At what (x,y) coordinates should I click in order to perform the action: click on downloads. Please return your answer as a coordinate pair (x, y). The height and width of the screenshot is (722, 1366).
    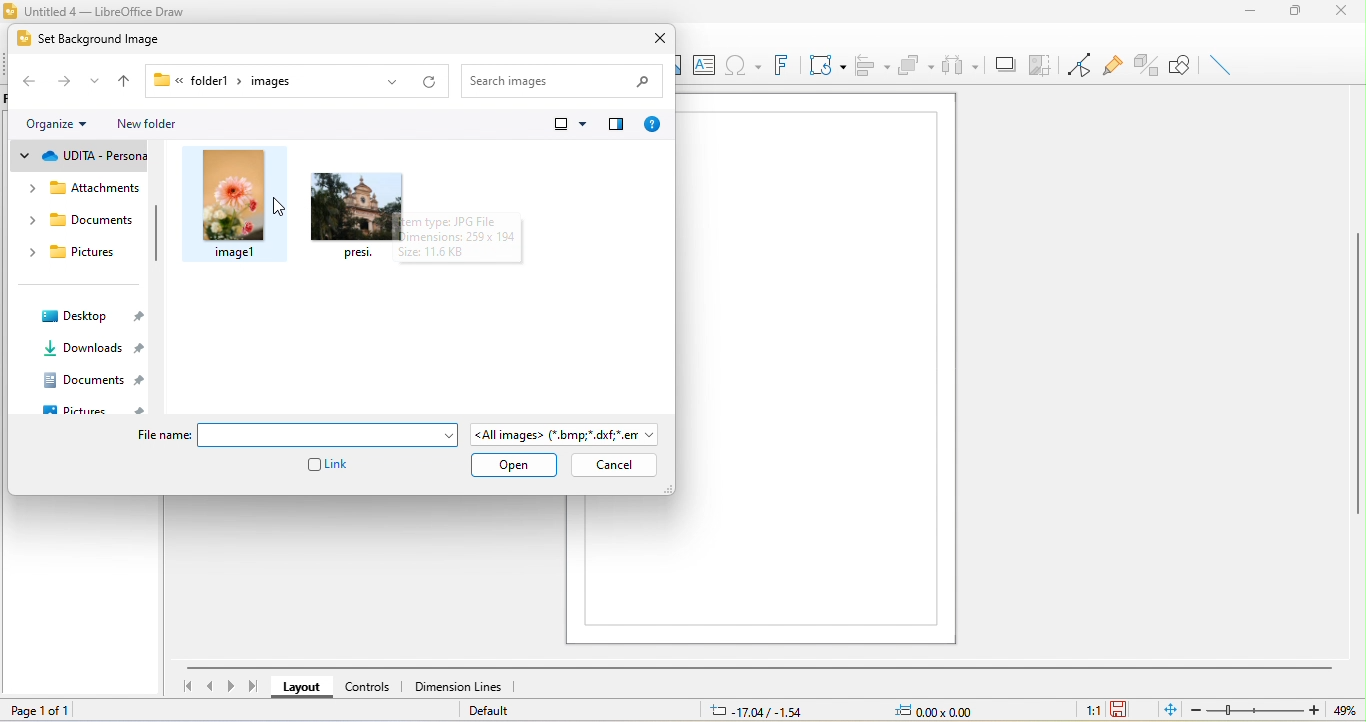
    Looking at the image, I should click on (94, 347).